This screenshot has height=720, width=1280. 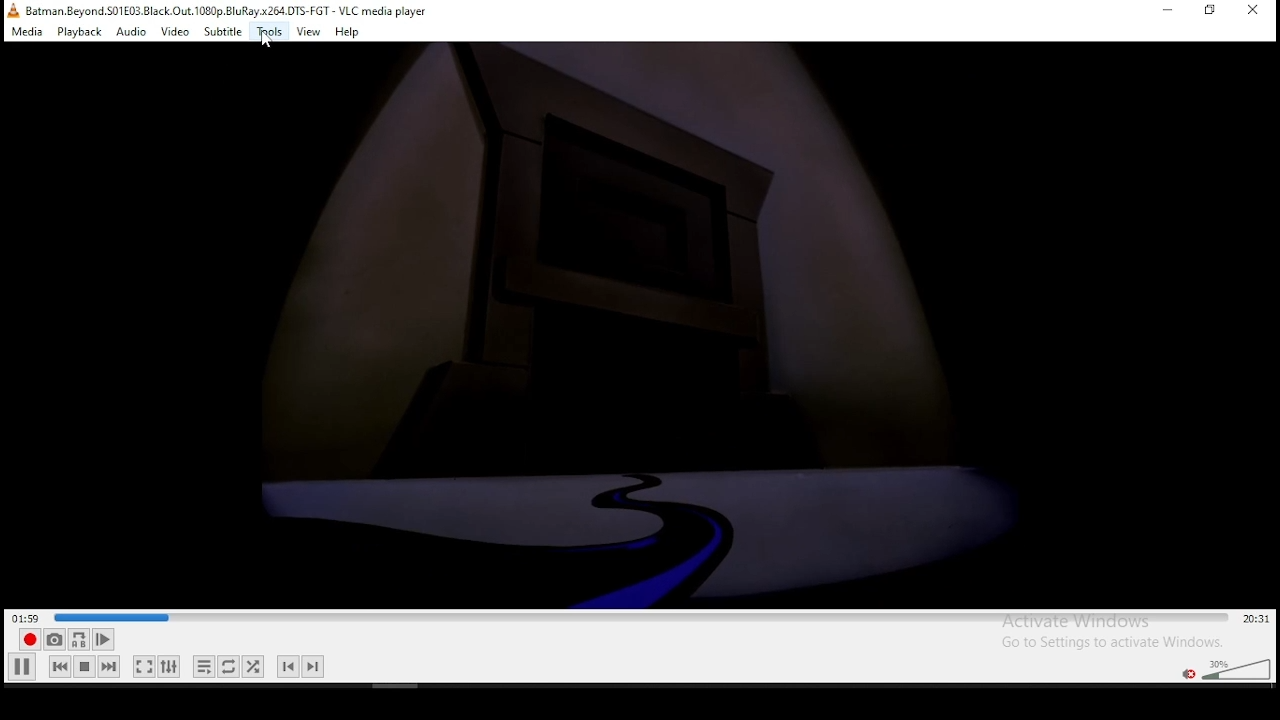 What do you see at coordinates (52, 640) in the screenshot?
I see `take a snapshot` at bounding box center [52, 640].